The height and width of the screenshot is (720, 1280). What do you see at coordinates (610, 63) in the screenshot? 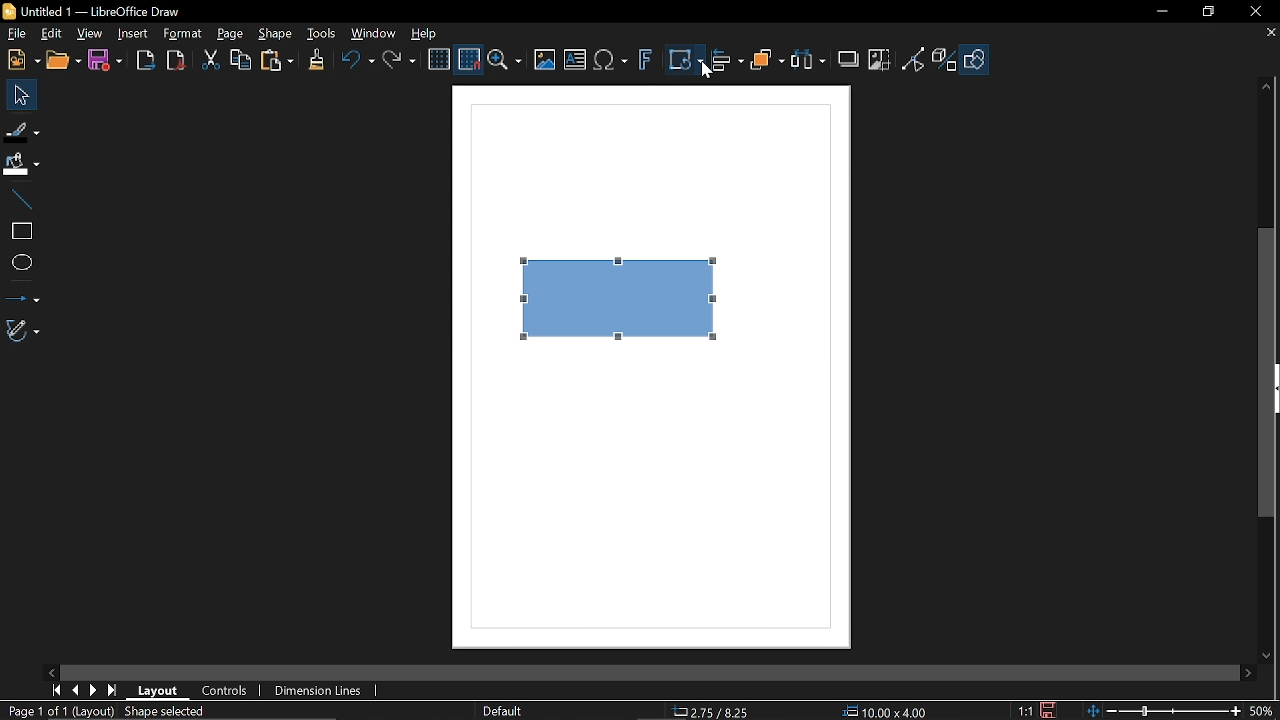
I see `Insert equation` at bounding box center [610, 63].